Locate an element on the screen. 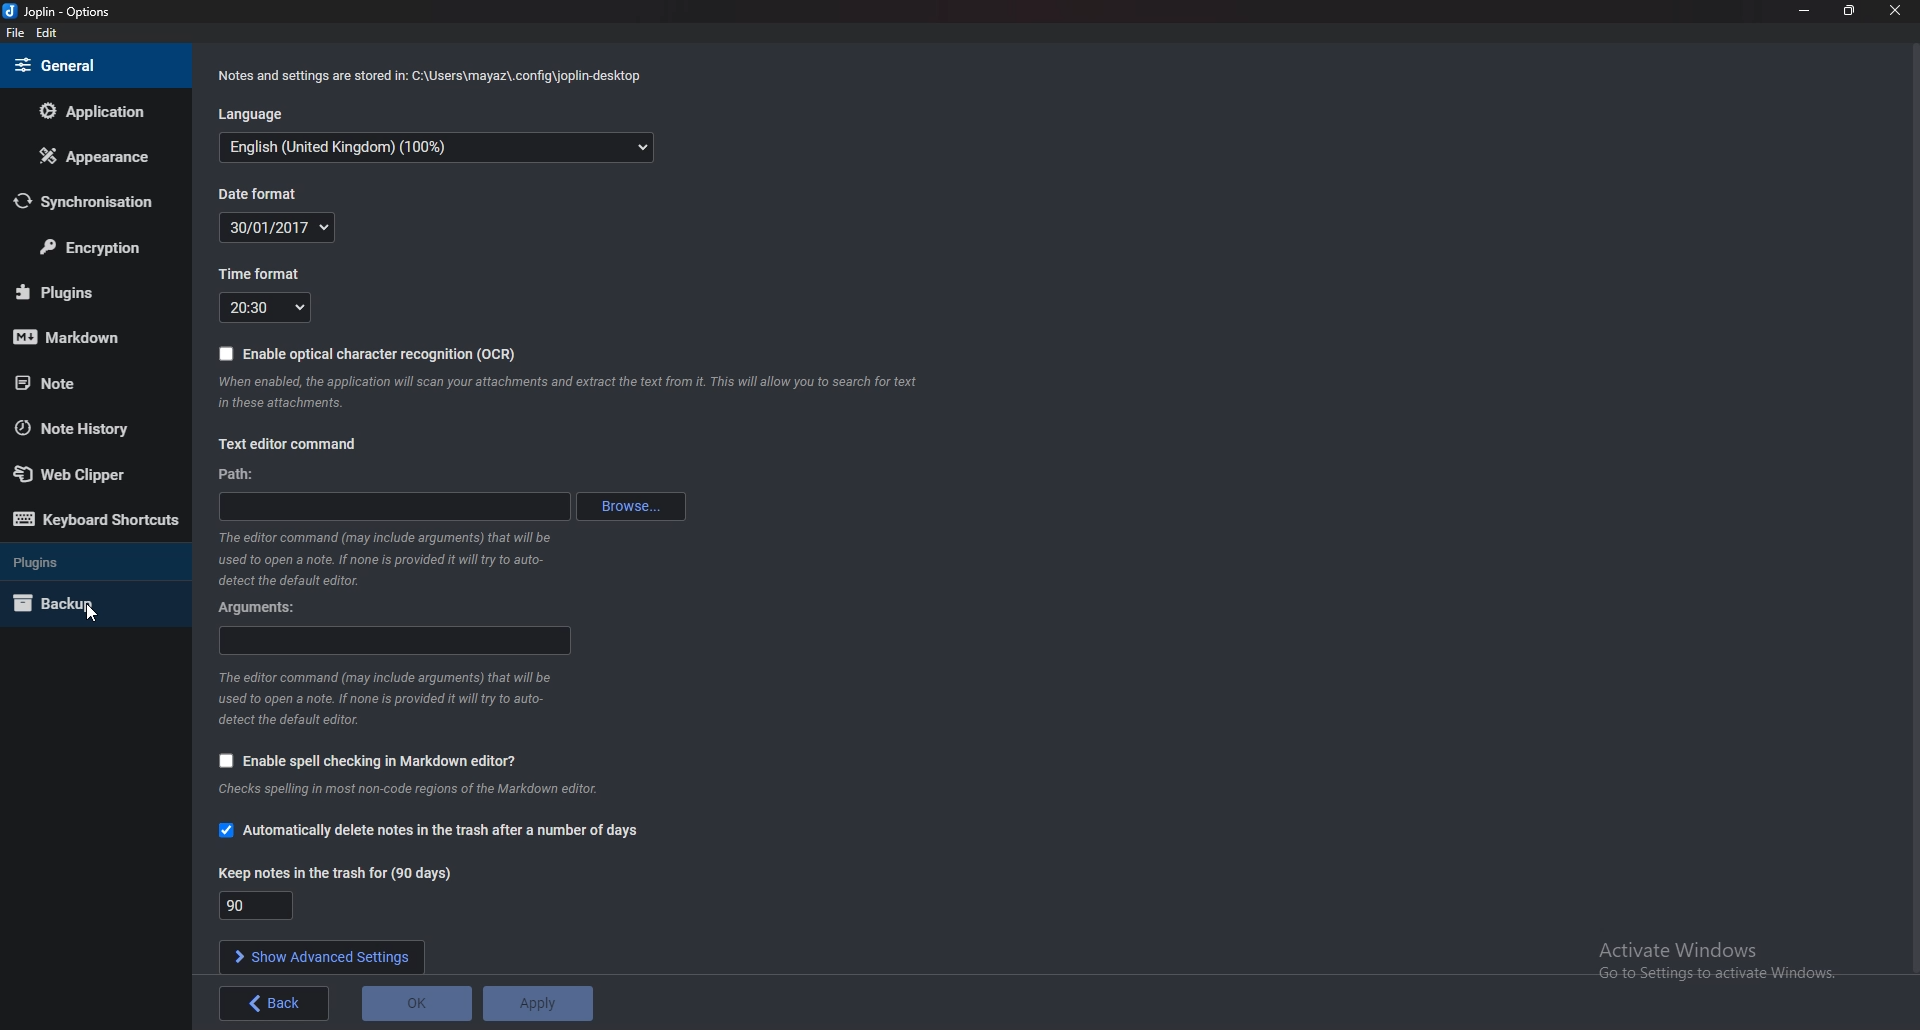  Synchronization is located at coordinates (96, 204).